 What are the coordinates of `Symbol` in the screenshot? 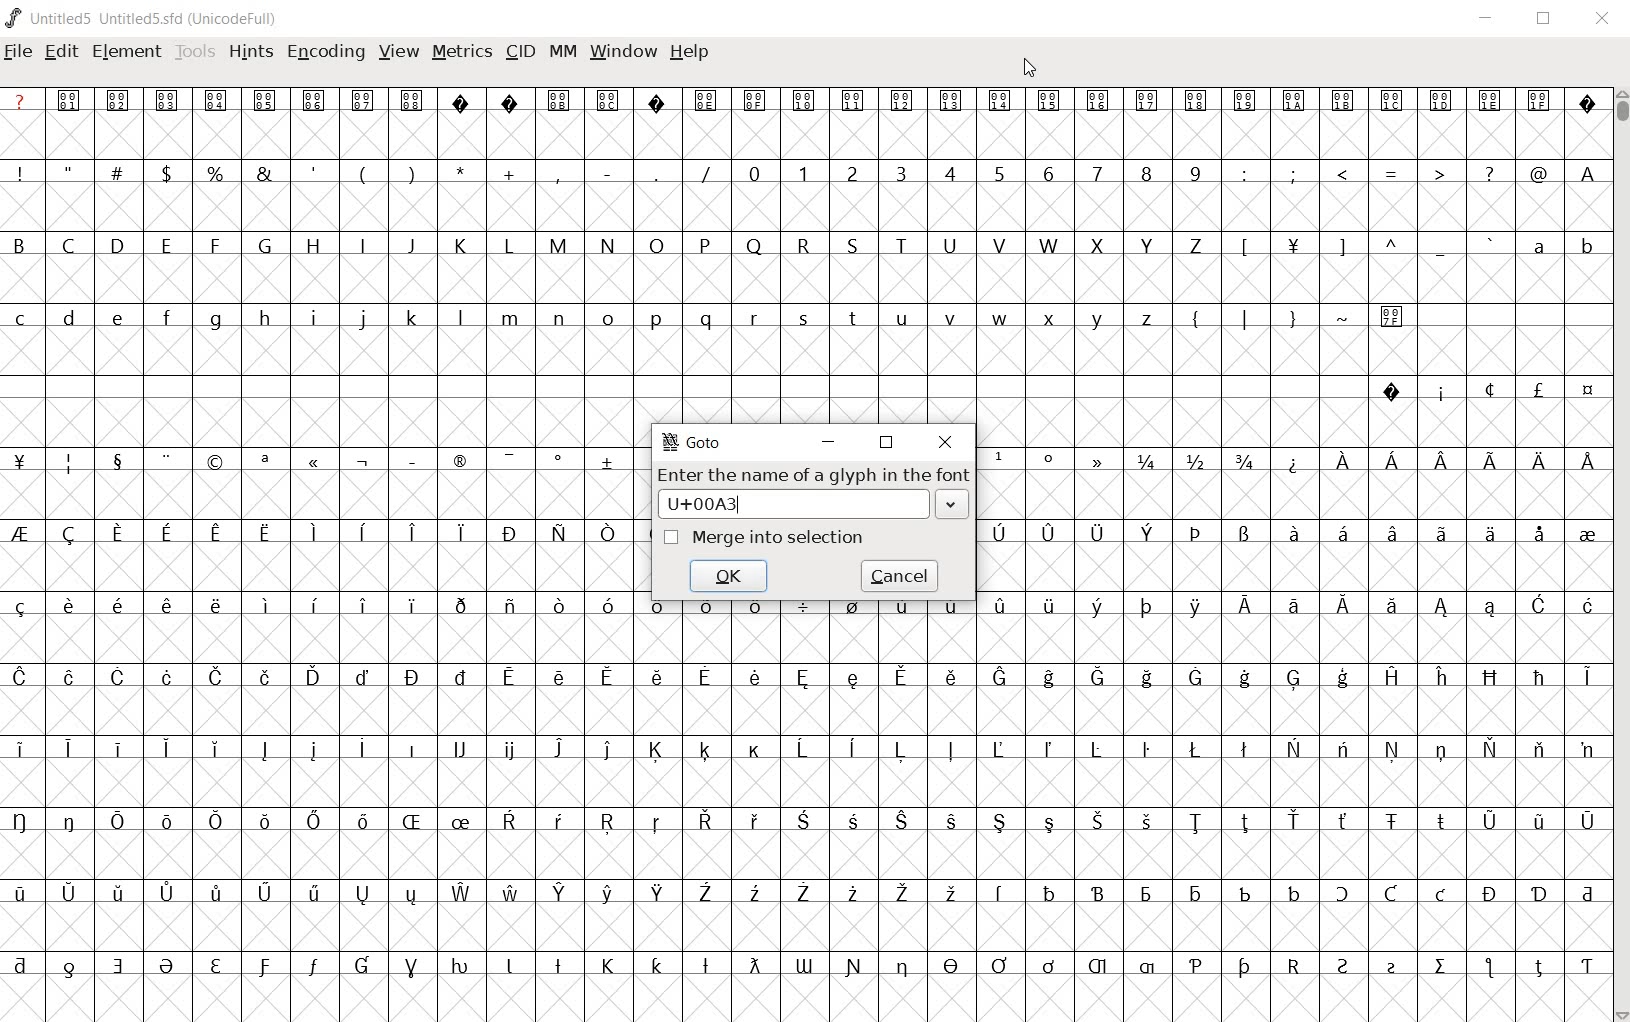 It's located at (657, 823).